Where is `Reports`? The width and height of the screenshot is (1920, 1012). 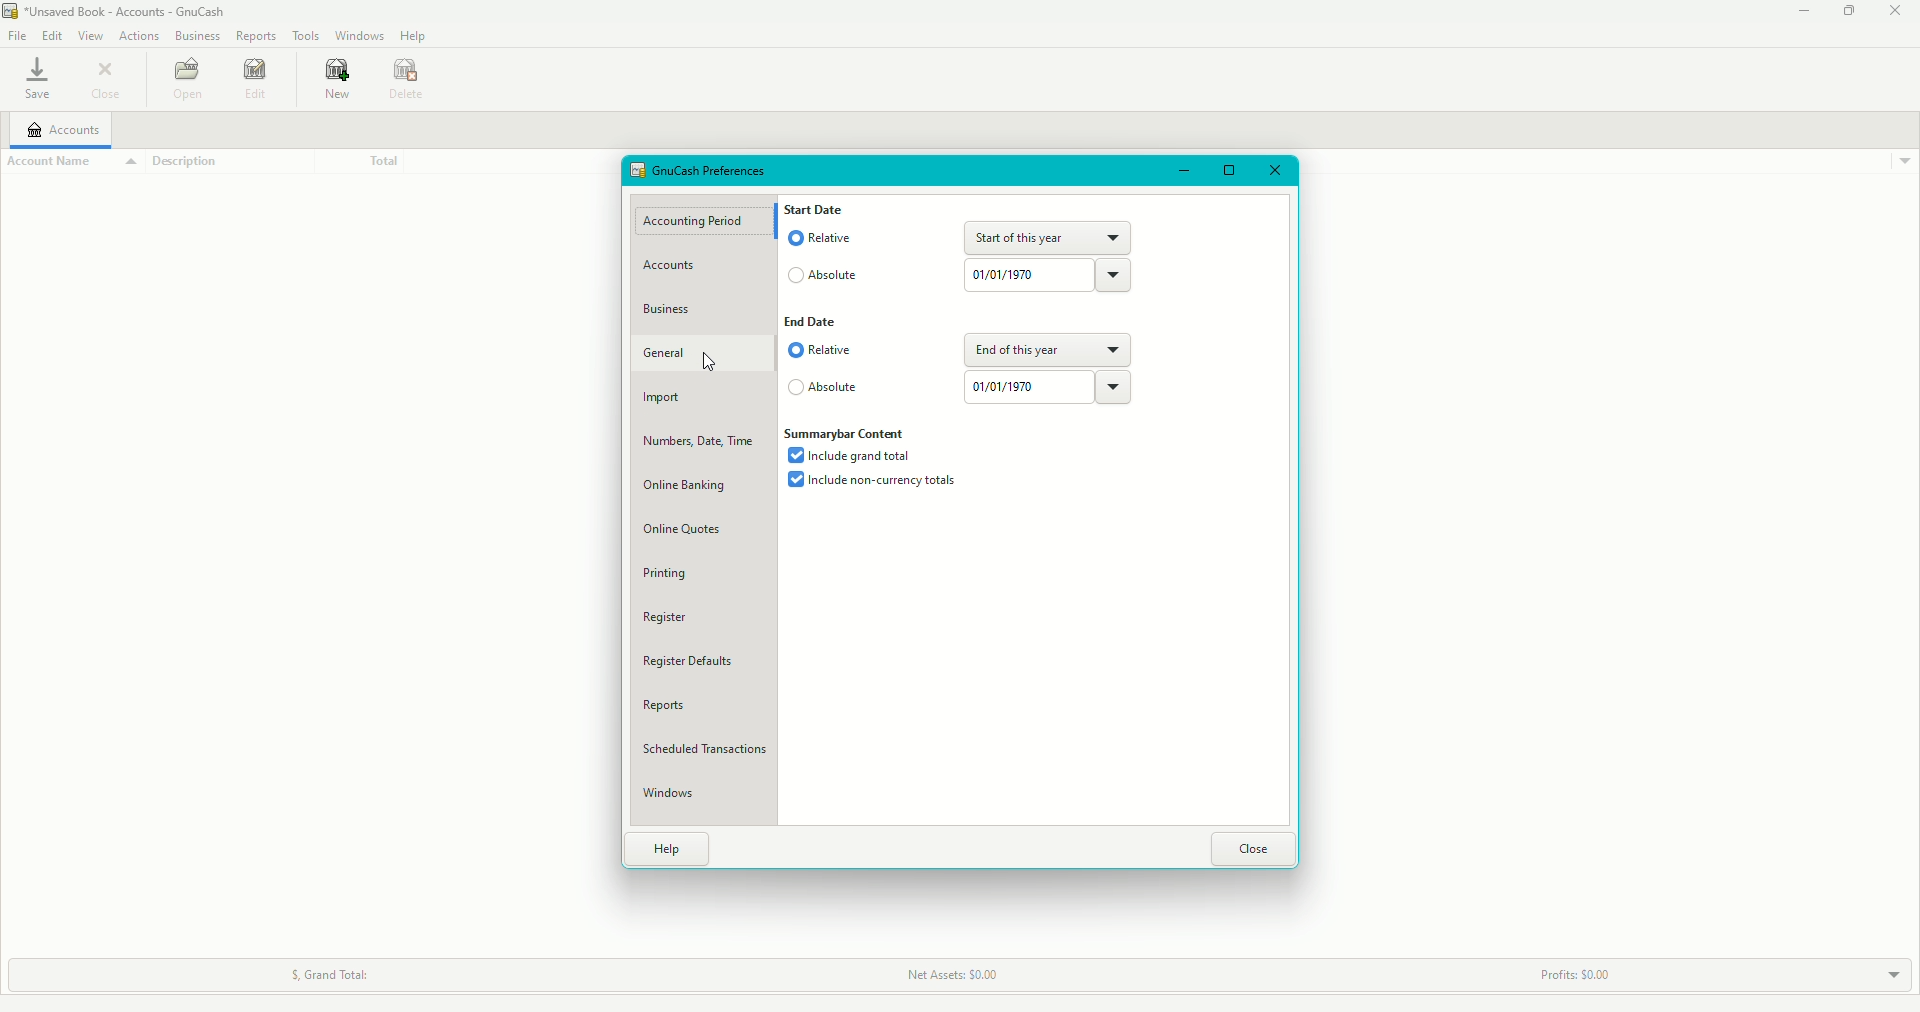 Reports is located at coordinates (660, 706).